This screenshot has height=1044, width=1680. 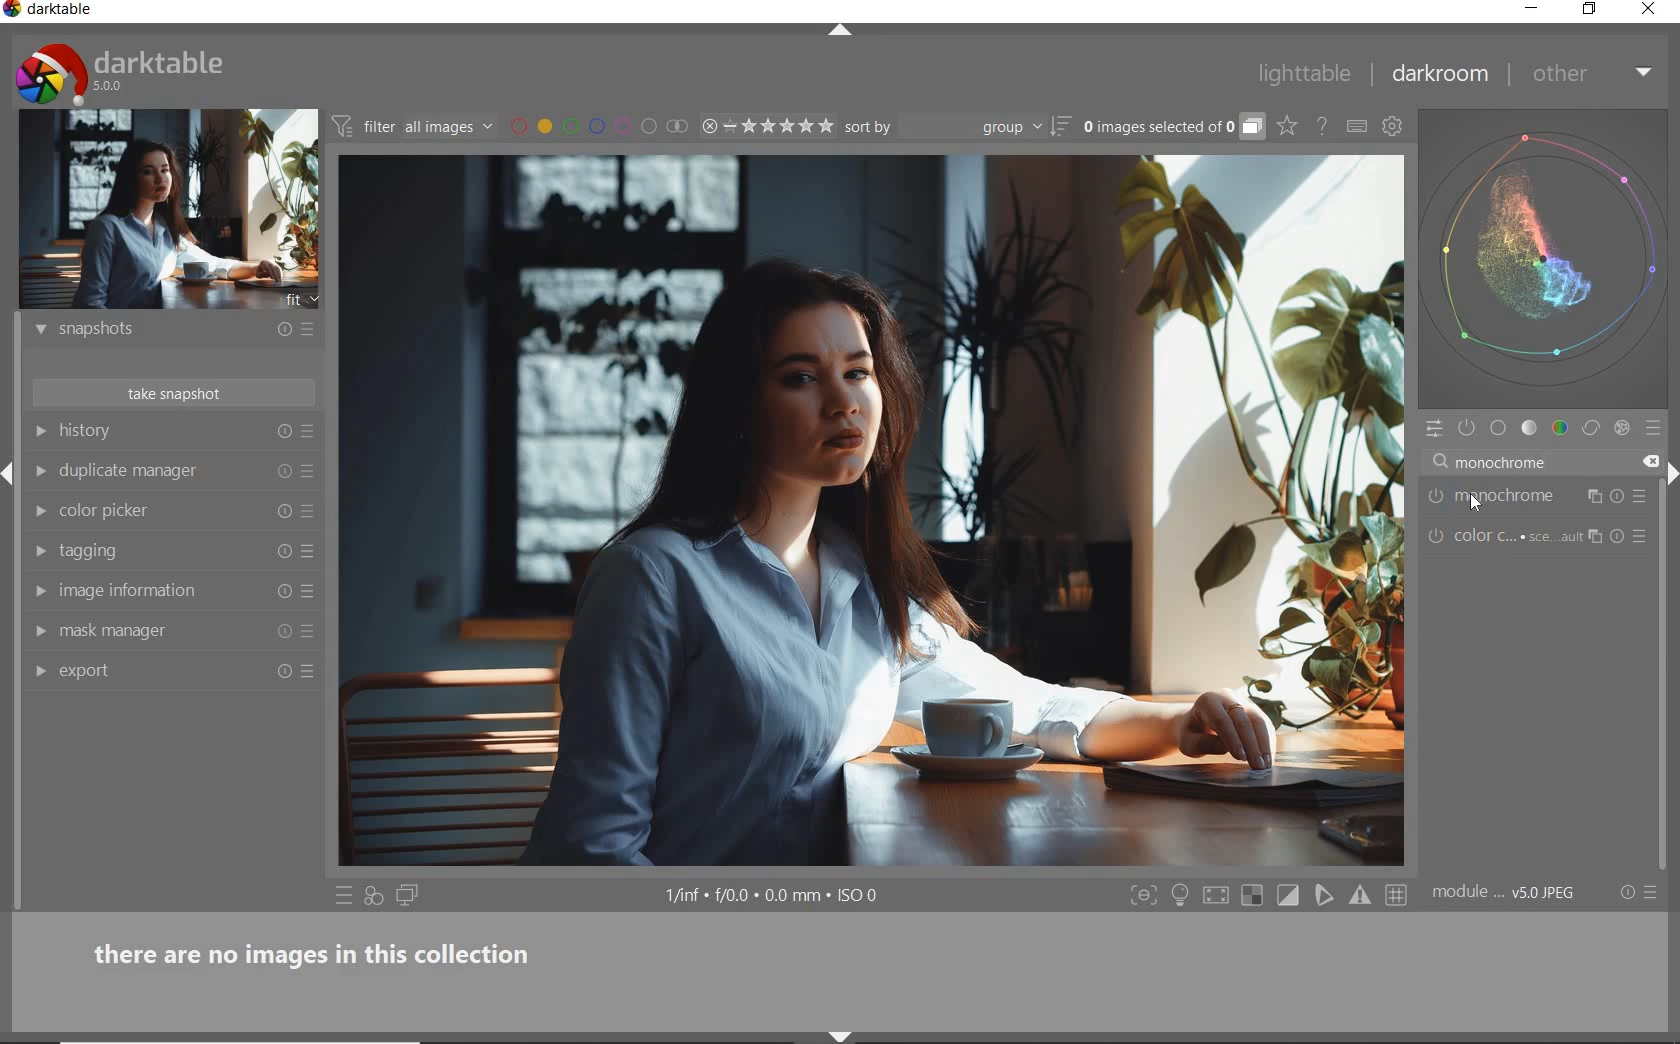 I want to click on module...V5.0 JPEG, so click(x=1504, y=893).